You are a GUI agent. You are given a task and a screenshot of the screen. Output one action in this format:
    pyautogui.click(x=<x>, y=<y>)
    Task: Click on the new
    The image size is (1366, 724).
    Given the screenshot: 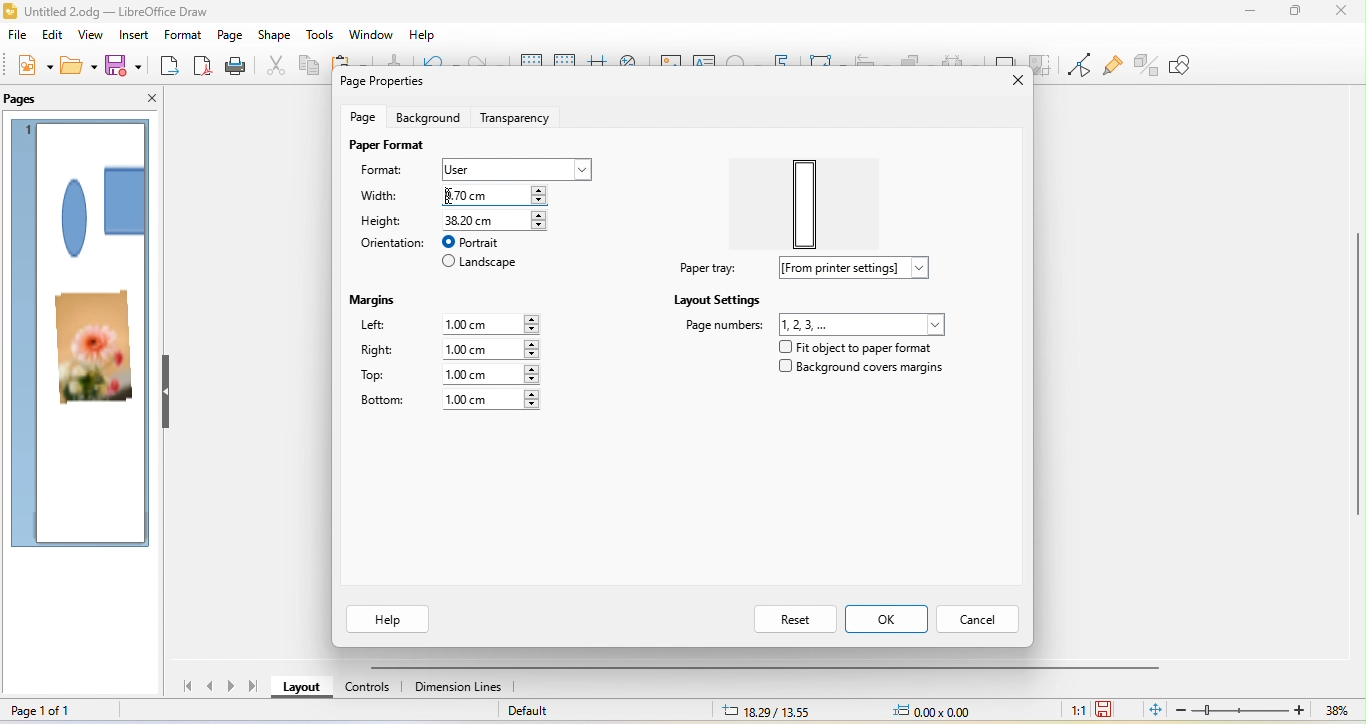 What is the action you would take?
    pyautogui.click(x=27, y=68)
    